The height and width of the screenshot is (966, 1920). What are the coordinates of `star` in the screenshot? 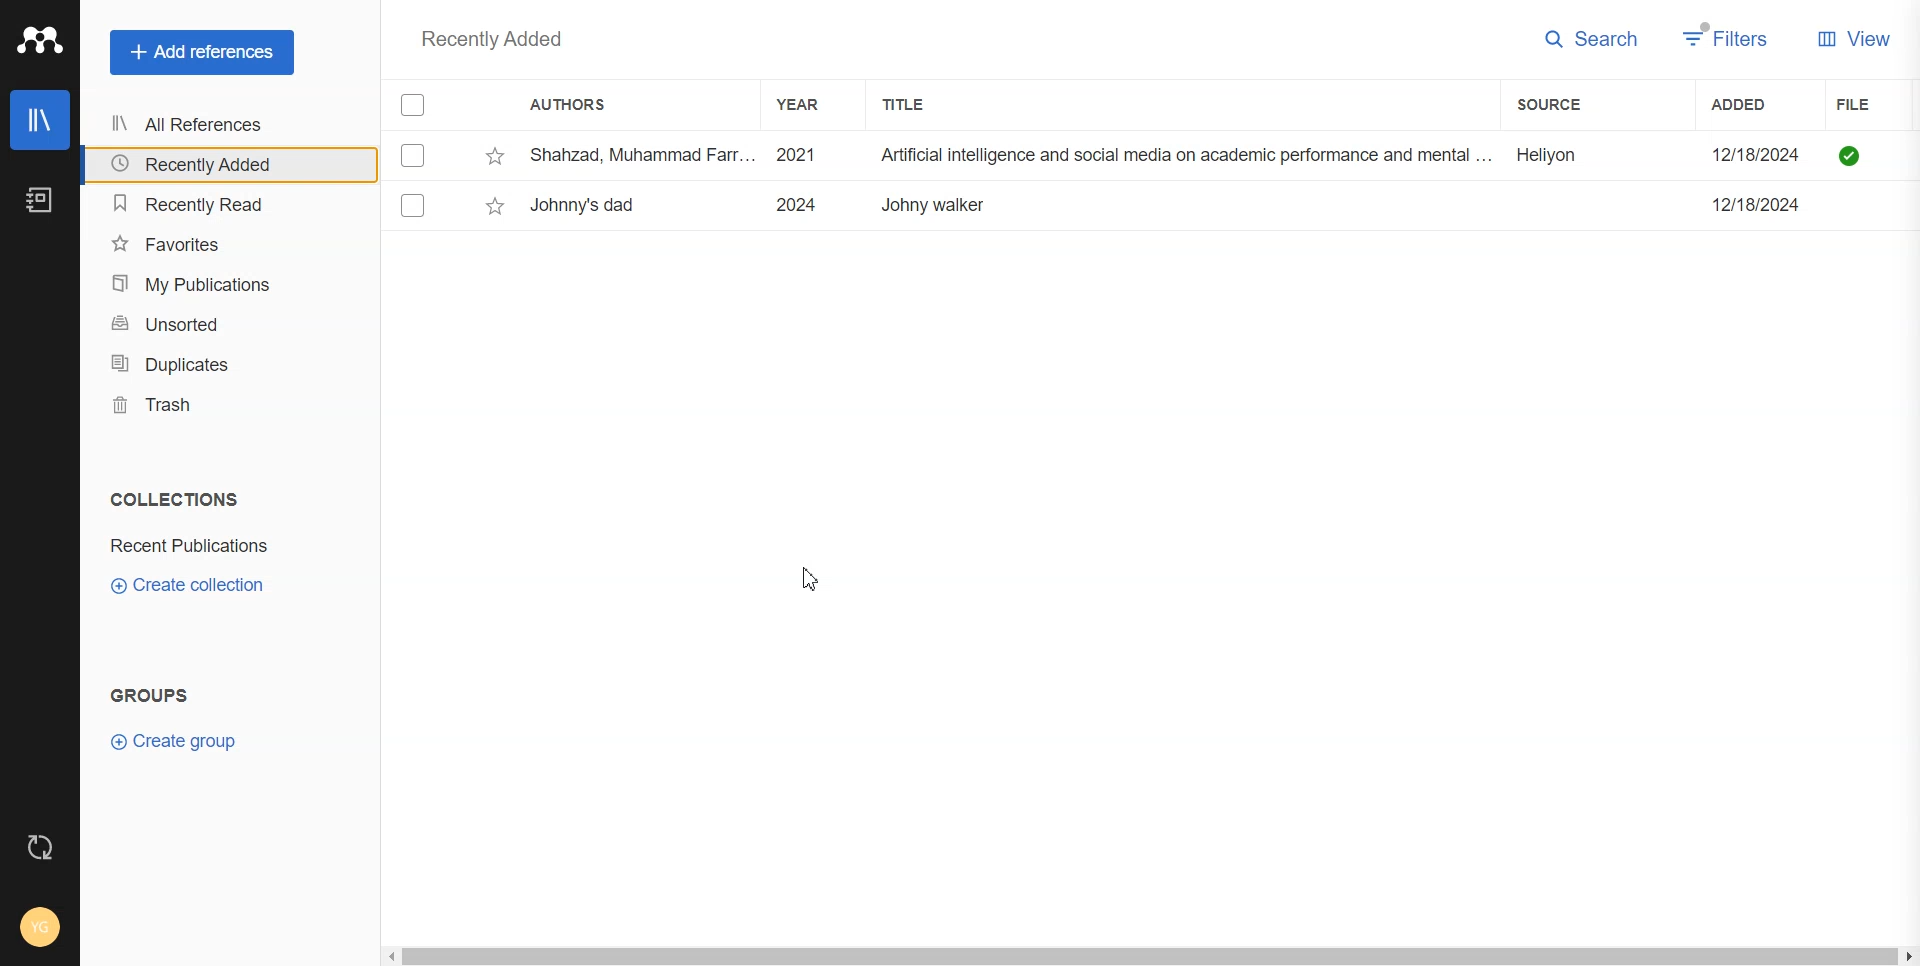 It's located at (496, 157).